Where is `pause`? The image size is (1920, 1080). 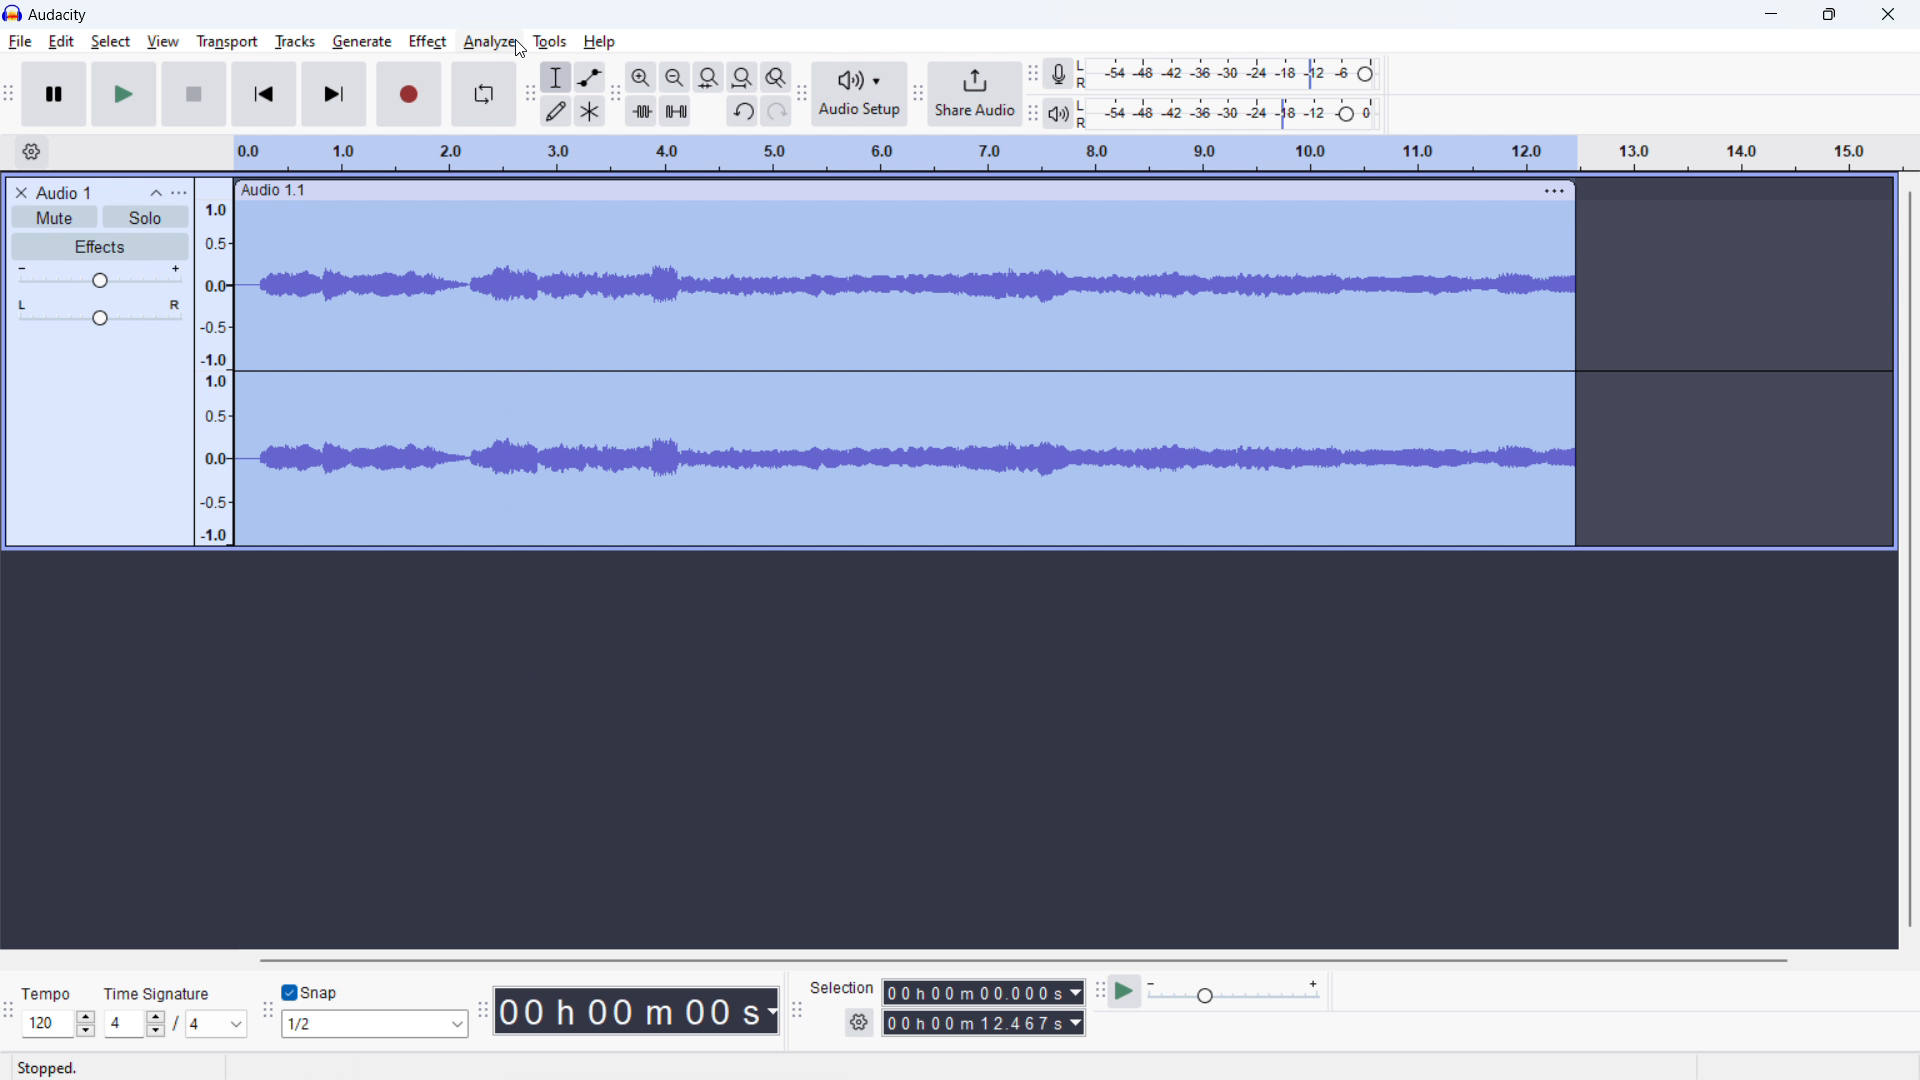 pause is located at coordinates (55, 94).